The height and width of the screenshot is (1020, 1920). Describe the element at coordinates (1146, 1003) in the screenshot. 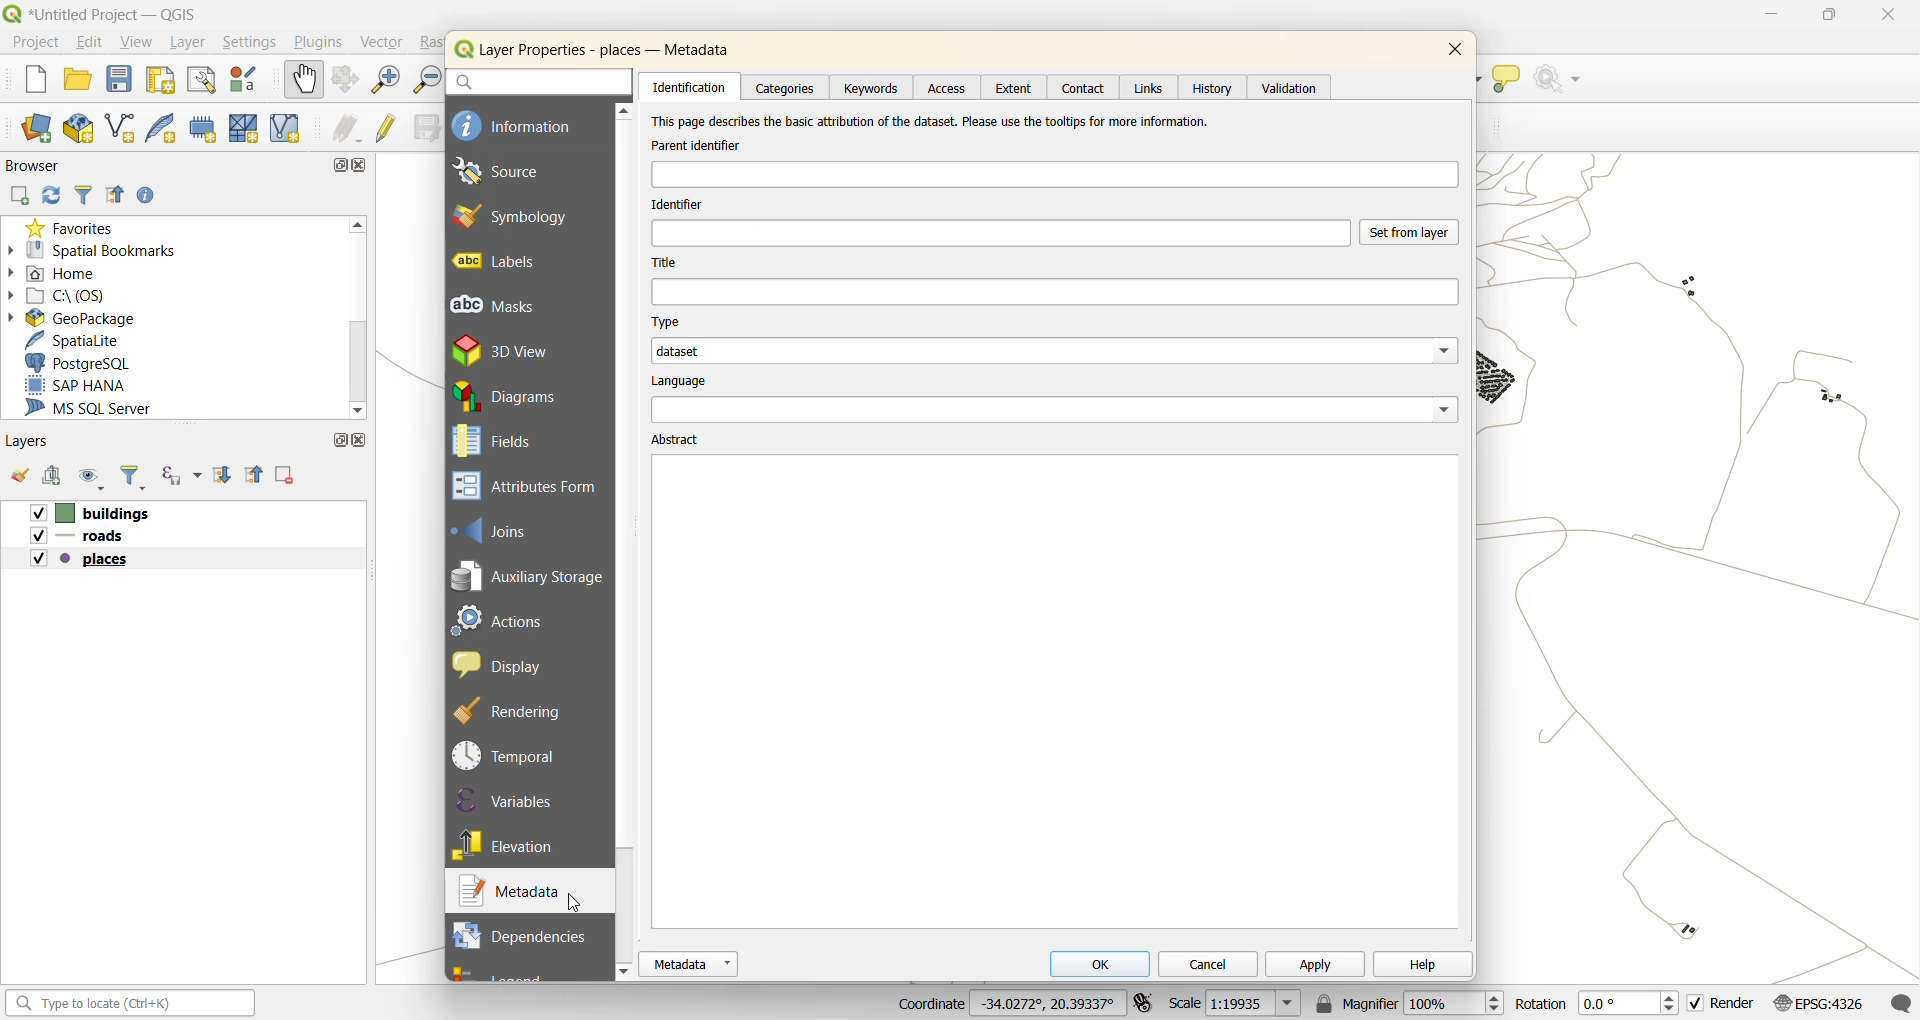

I see `toggle extensions` at that location.